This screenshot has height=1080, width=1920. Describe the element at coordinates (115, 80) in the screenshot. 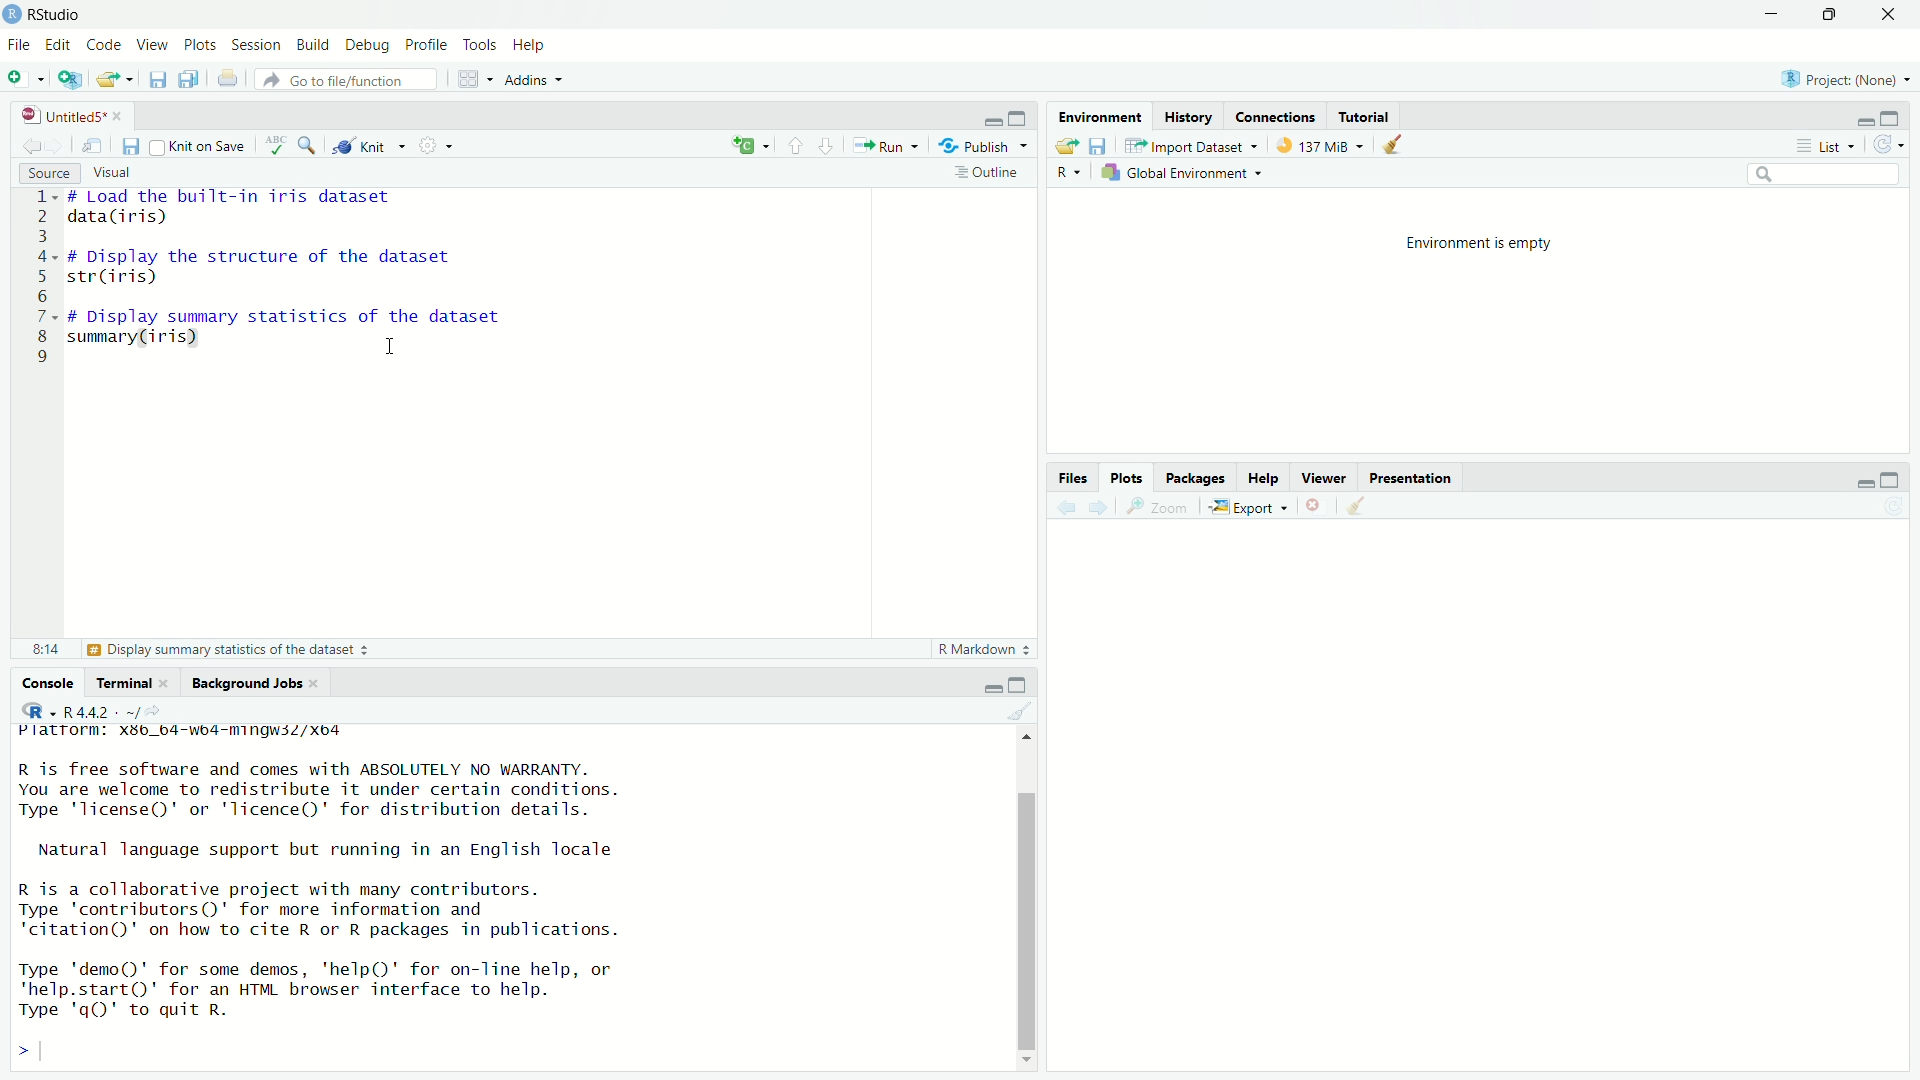

I see `Open an existing file` at that location.